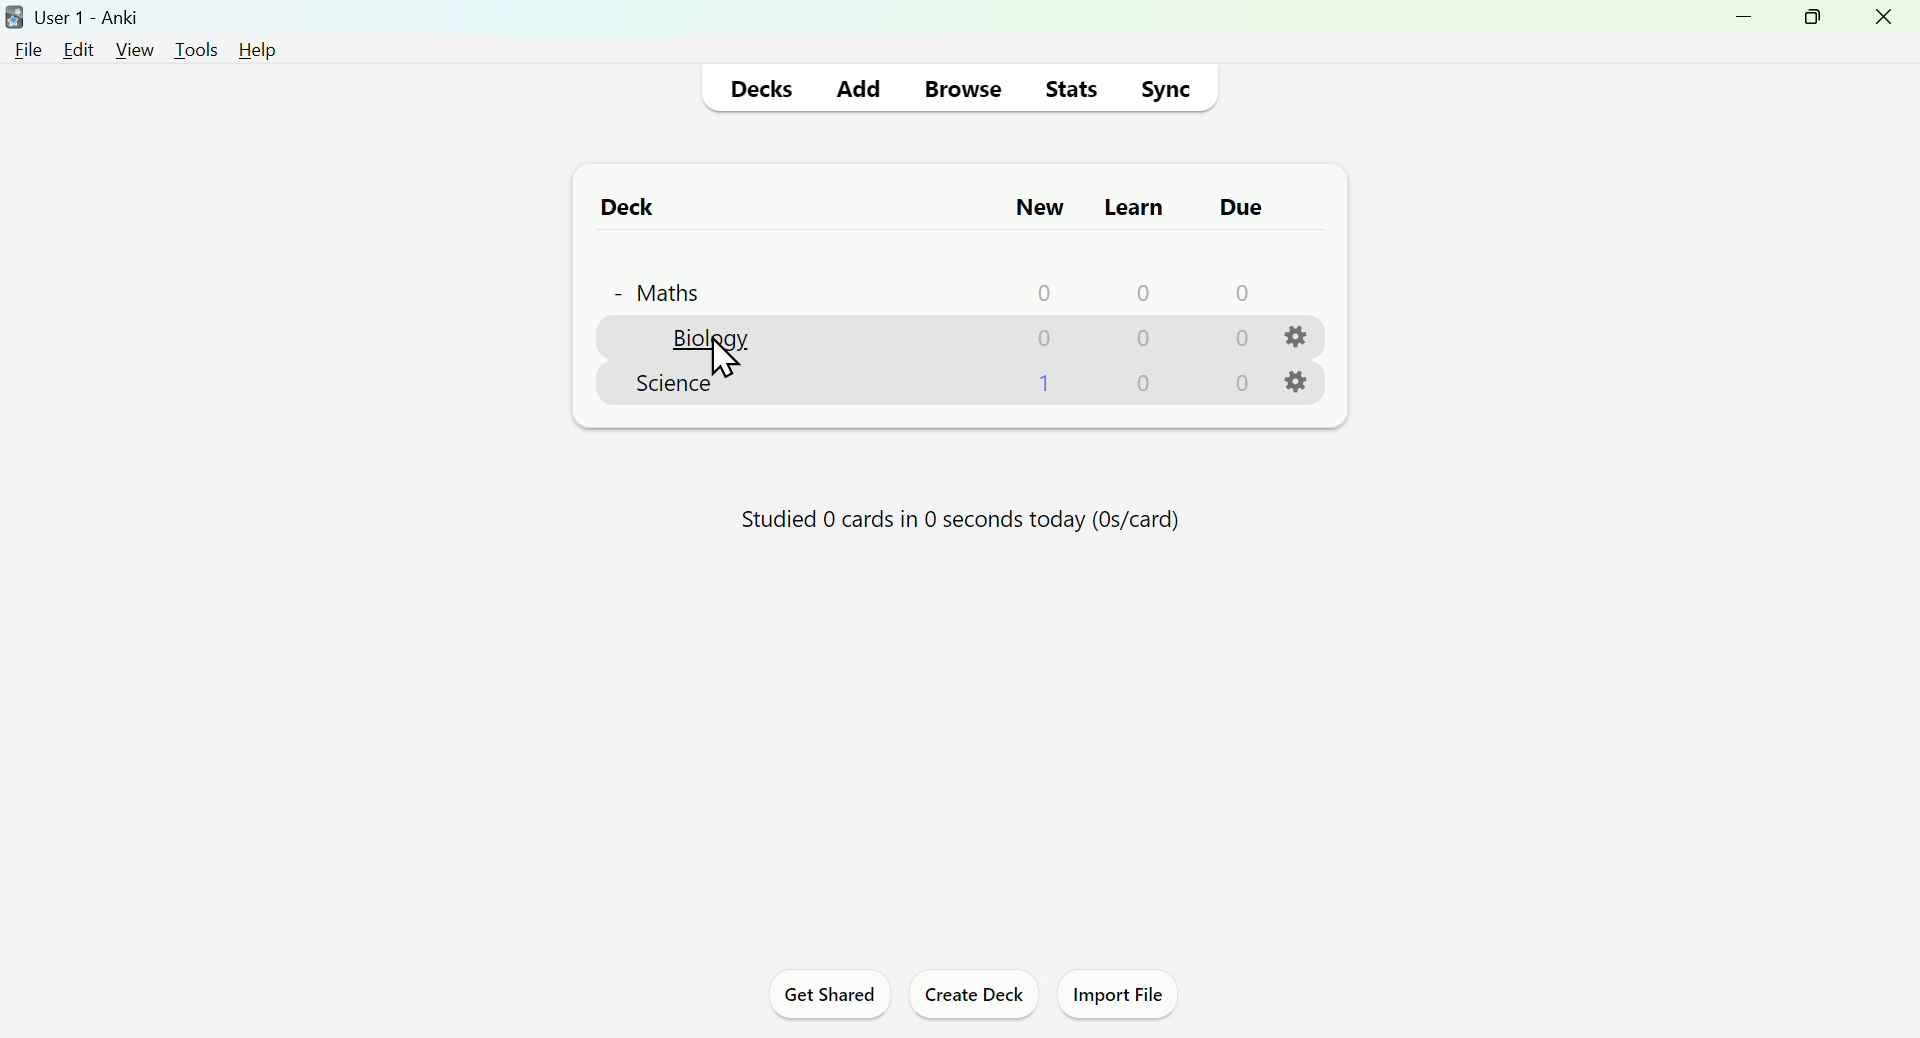 This screenshot has height=1038, width=1920. I want to click on Decks, so click(762, 89).